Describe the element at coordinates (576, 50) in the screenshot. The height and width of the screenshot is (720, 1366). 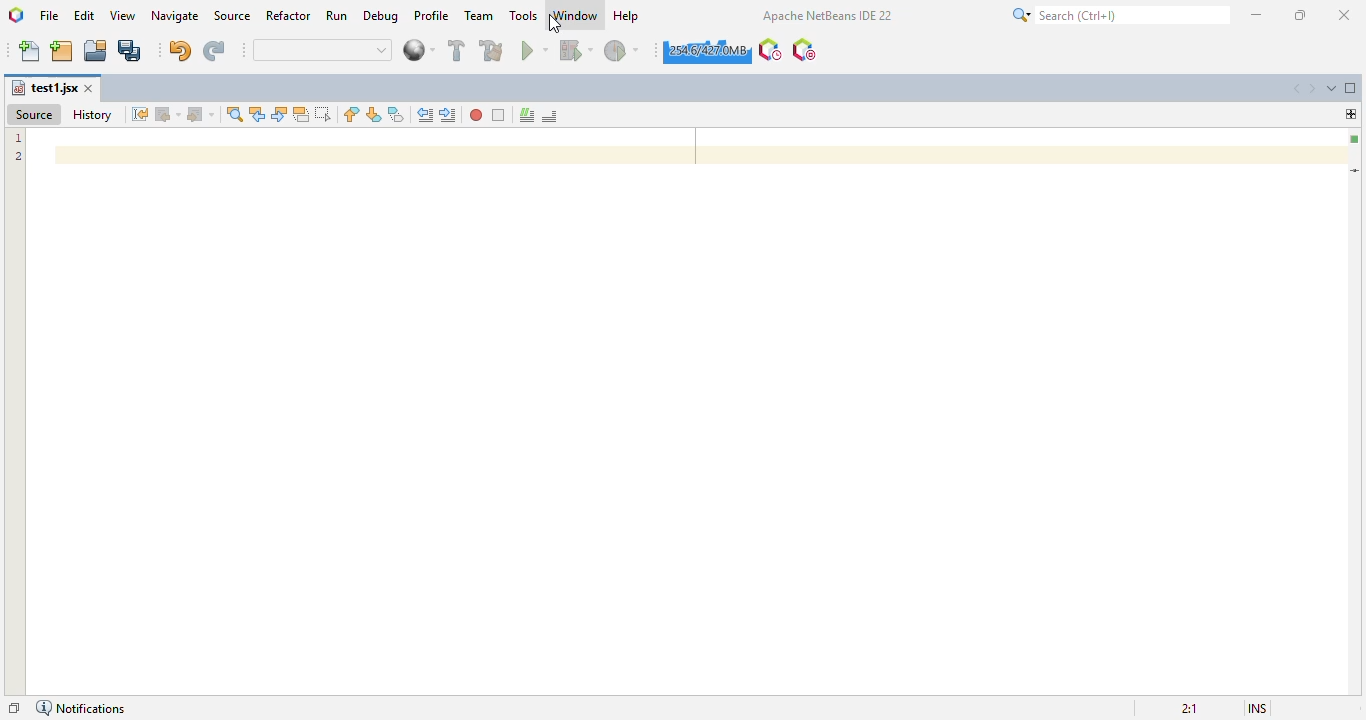
I see `debug project` at that location.